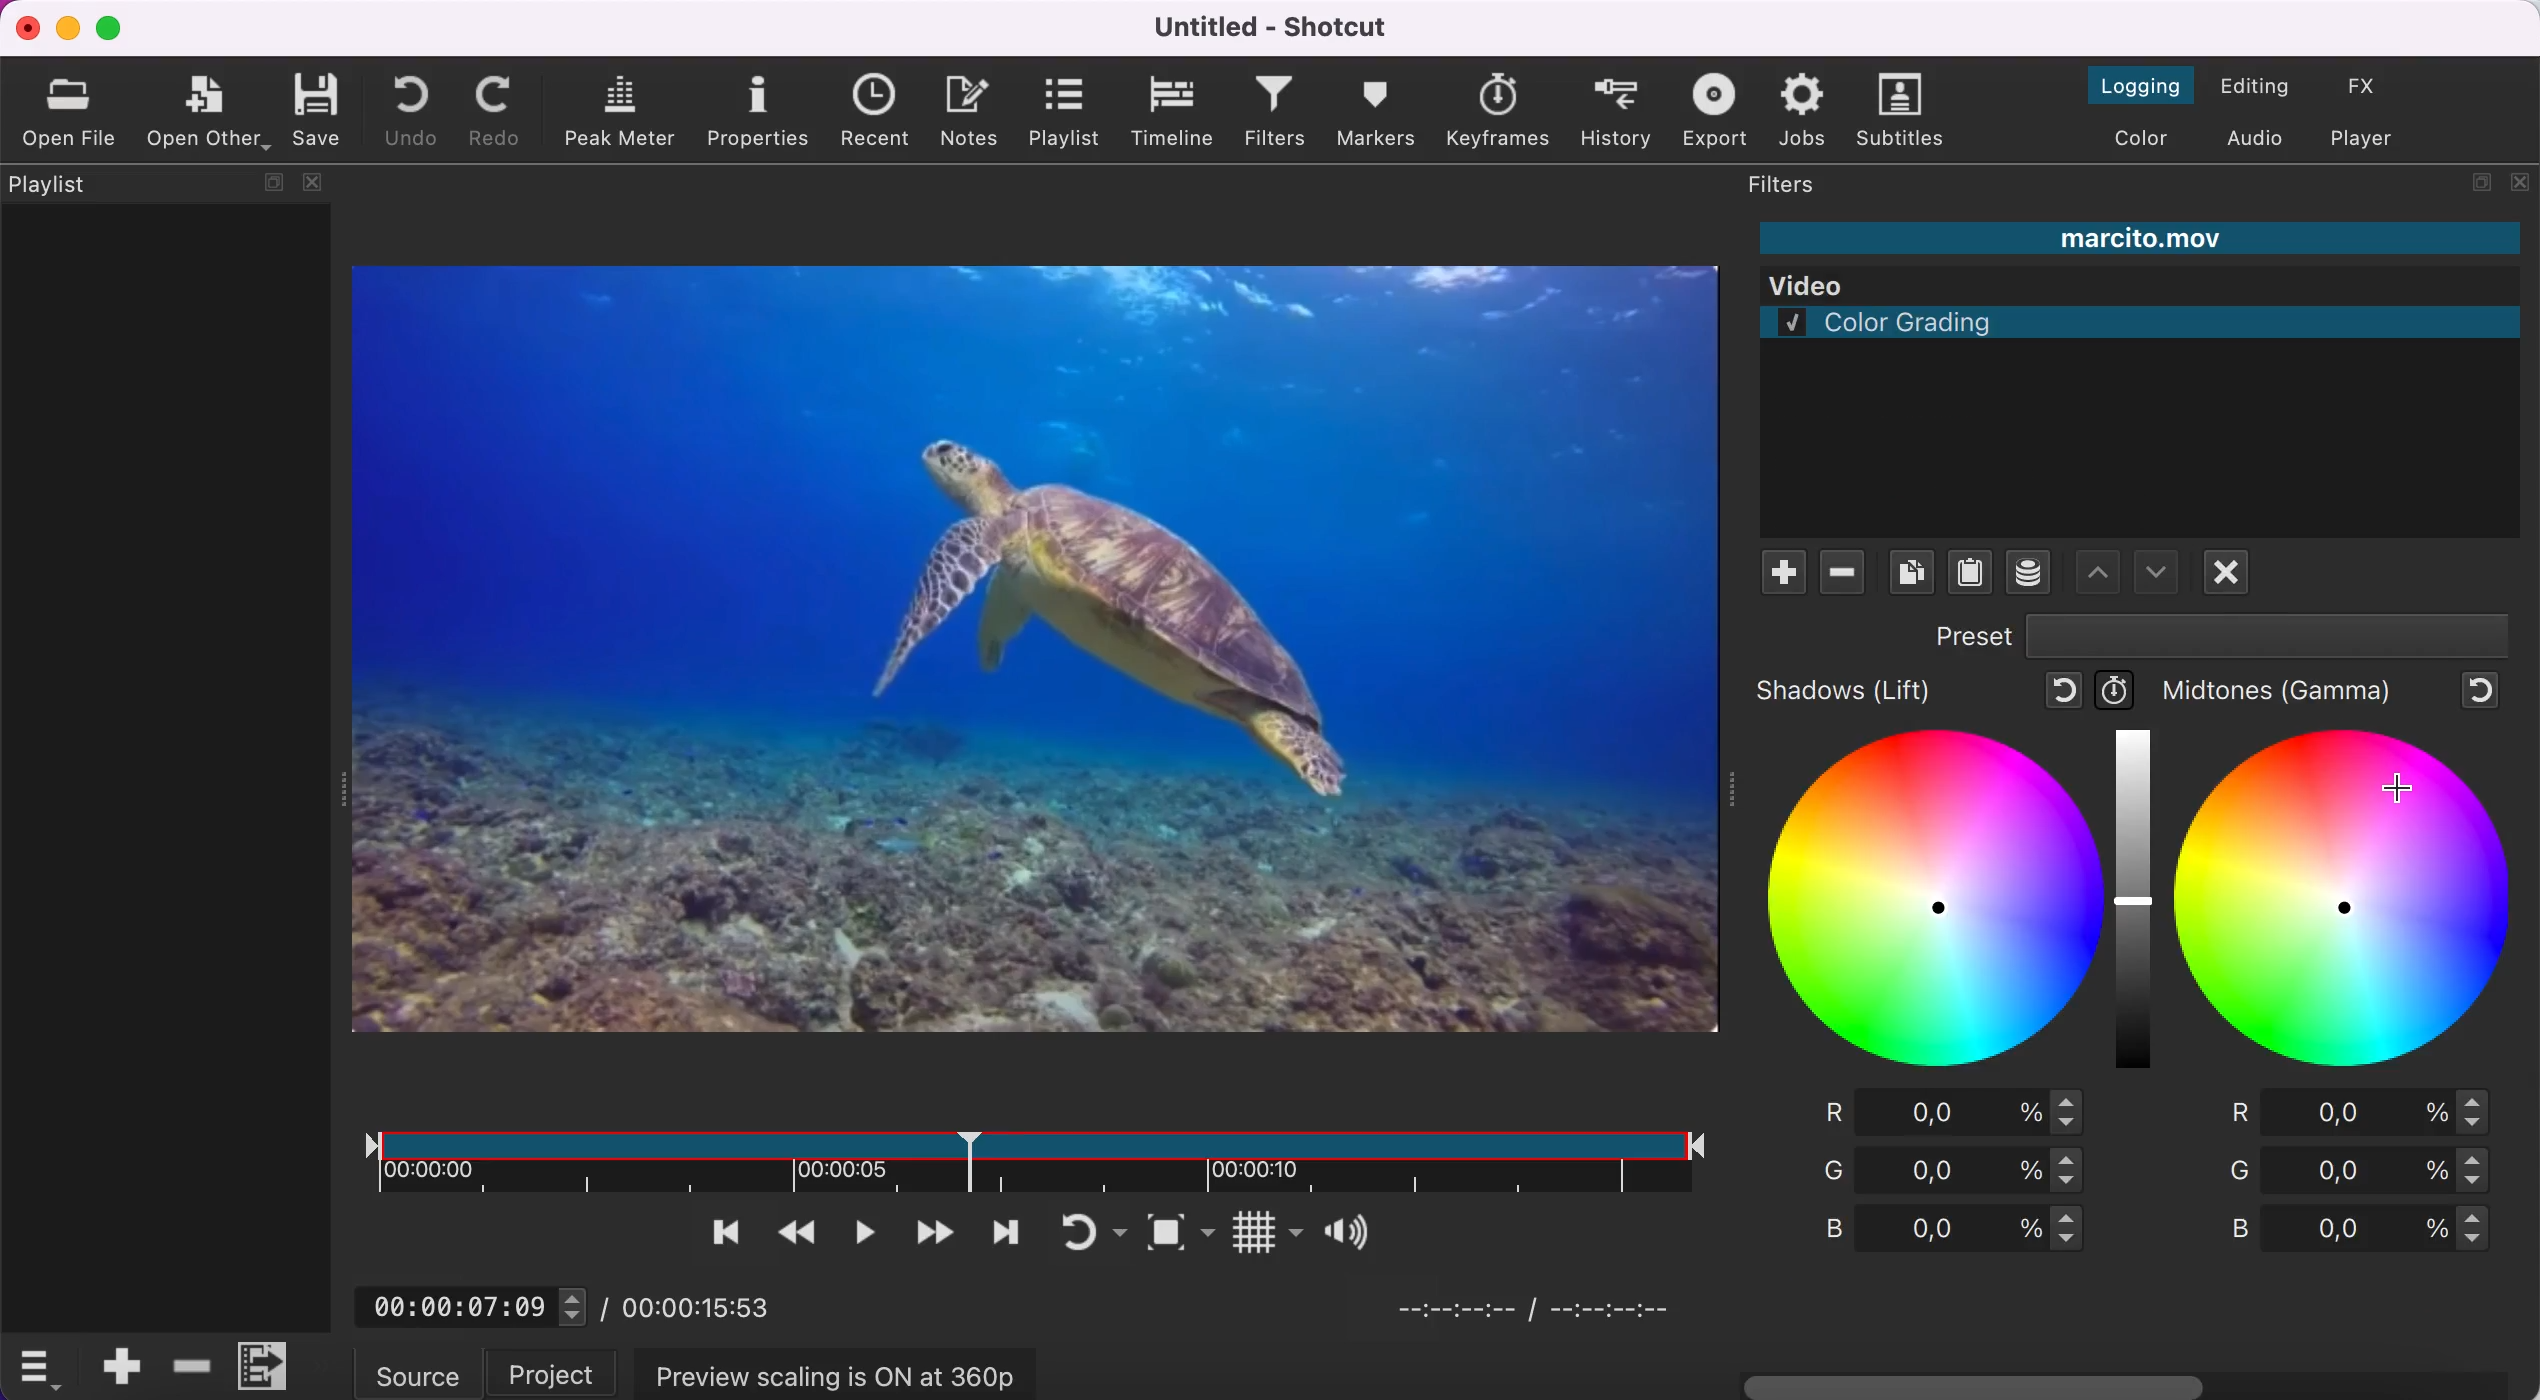 Image resolution: width=2540 pixels, height=1400 pixels. I want to click on append, so click(117, 1365).